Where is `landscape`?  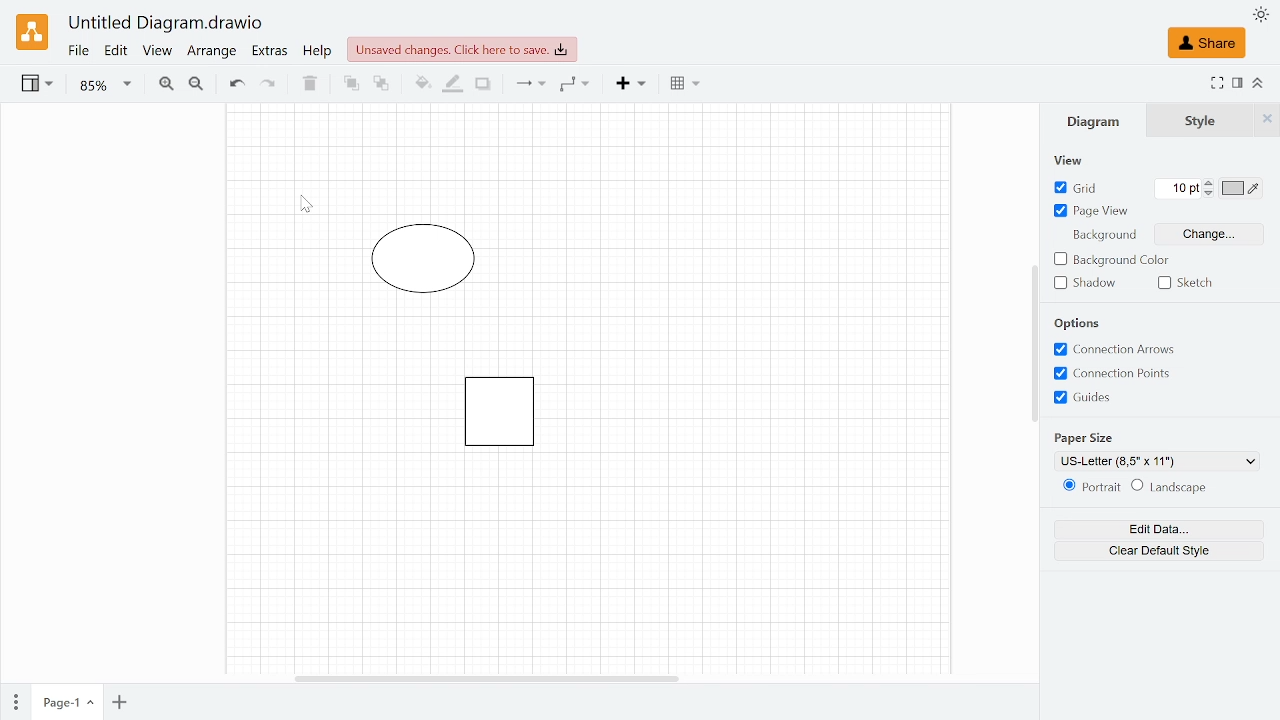
landscape is located at coordinates (1170, 487).